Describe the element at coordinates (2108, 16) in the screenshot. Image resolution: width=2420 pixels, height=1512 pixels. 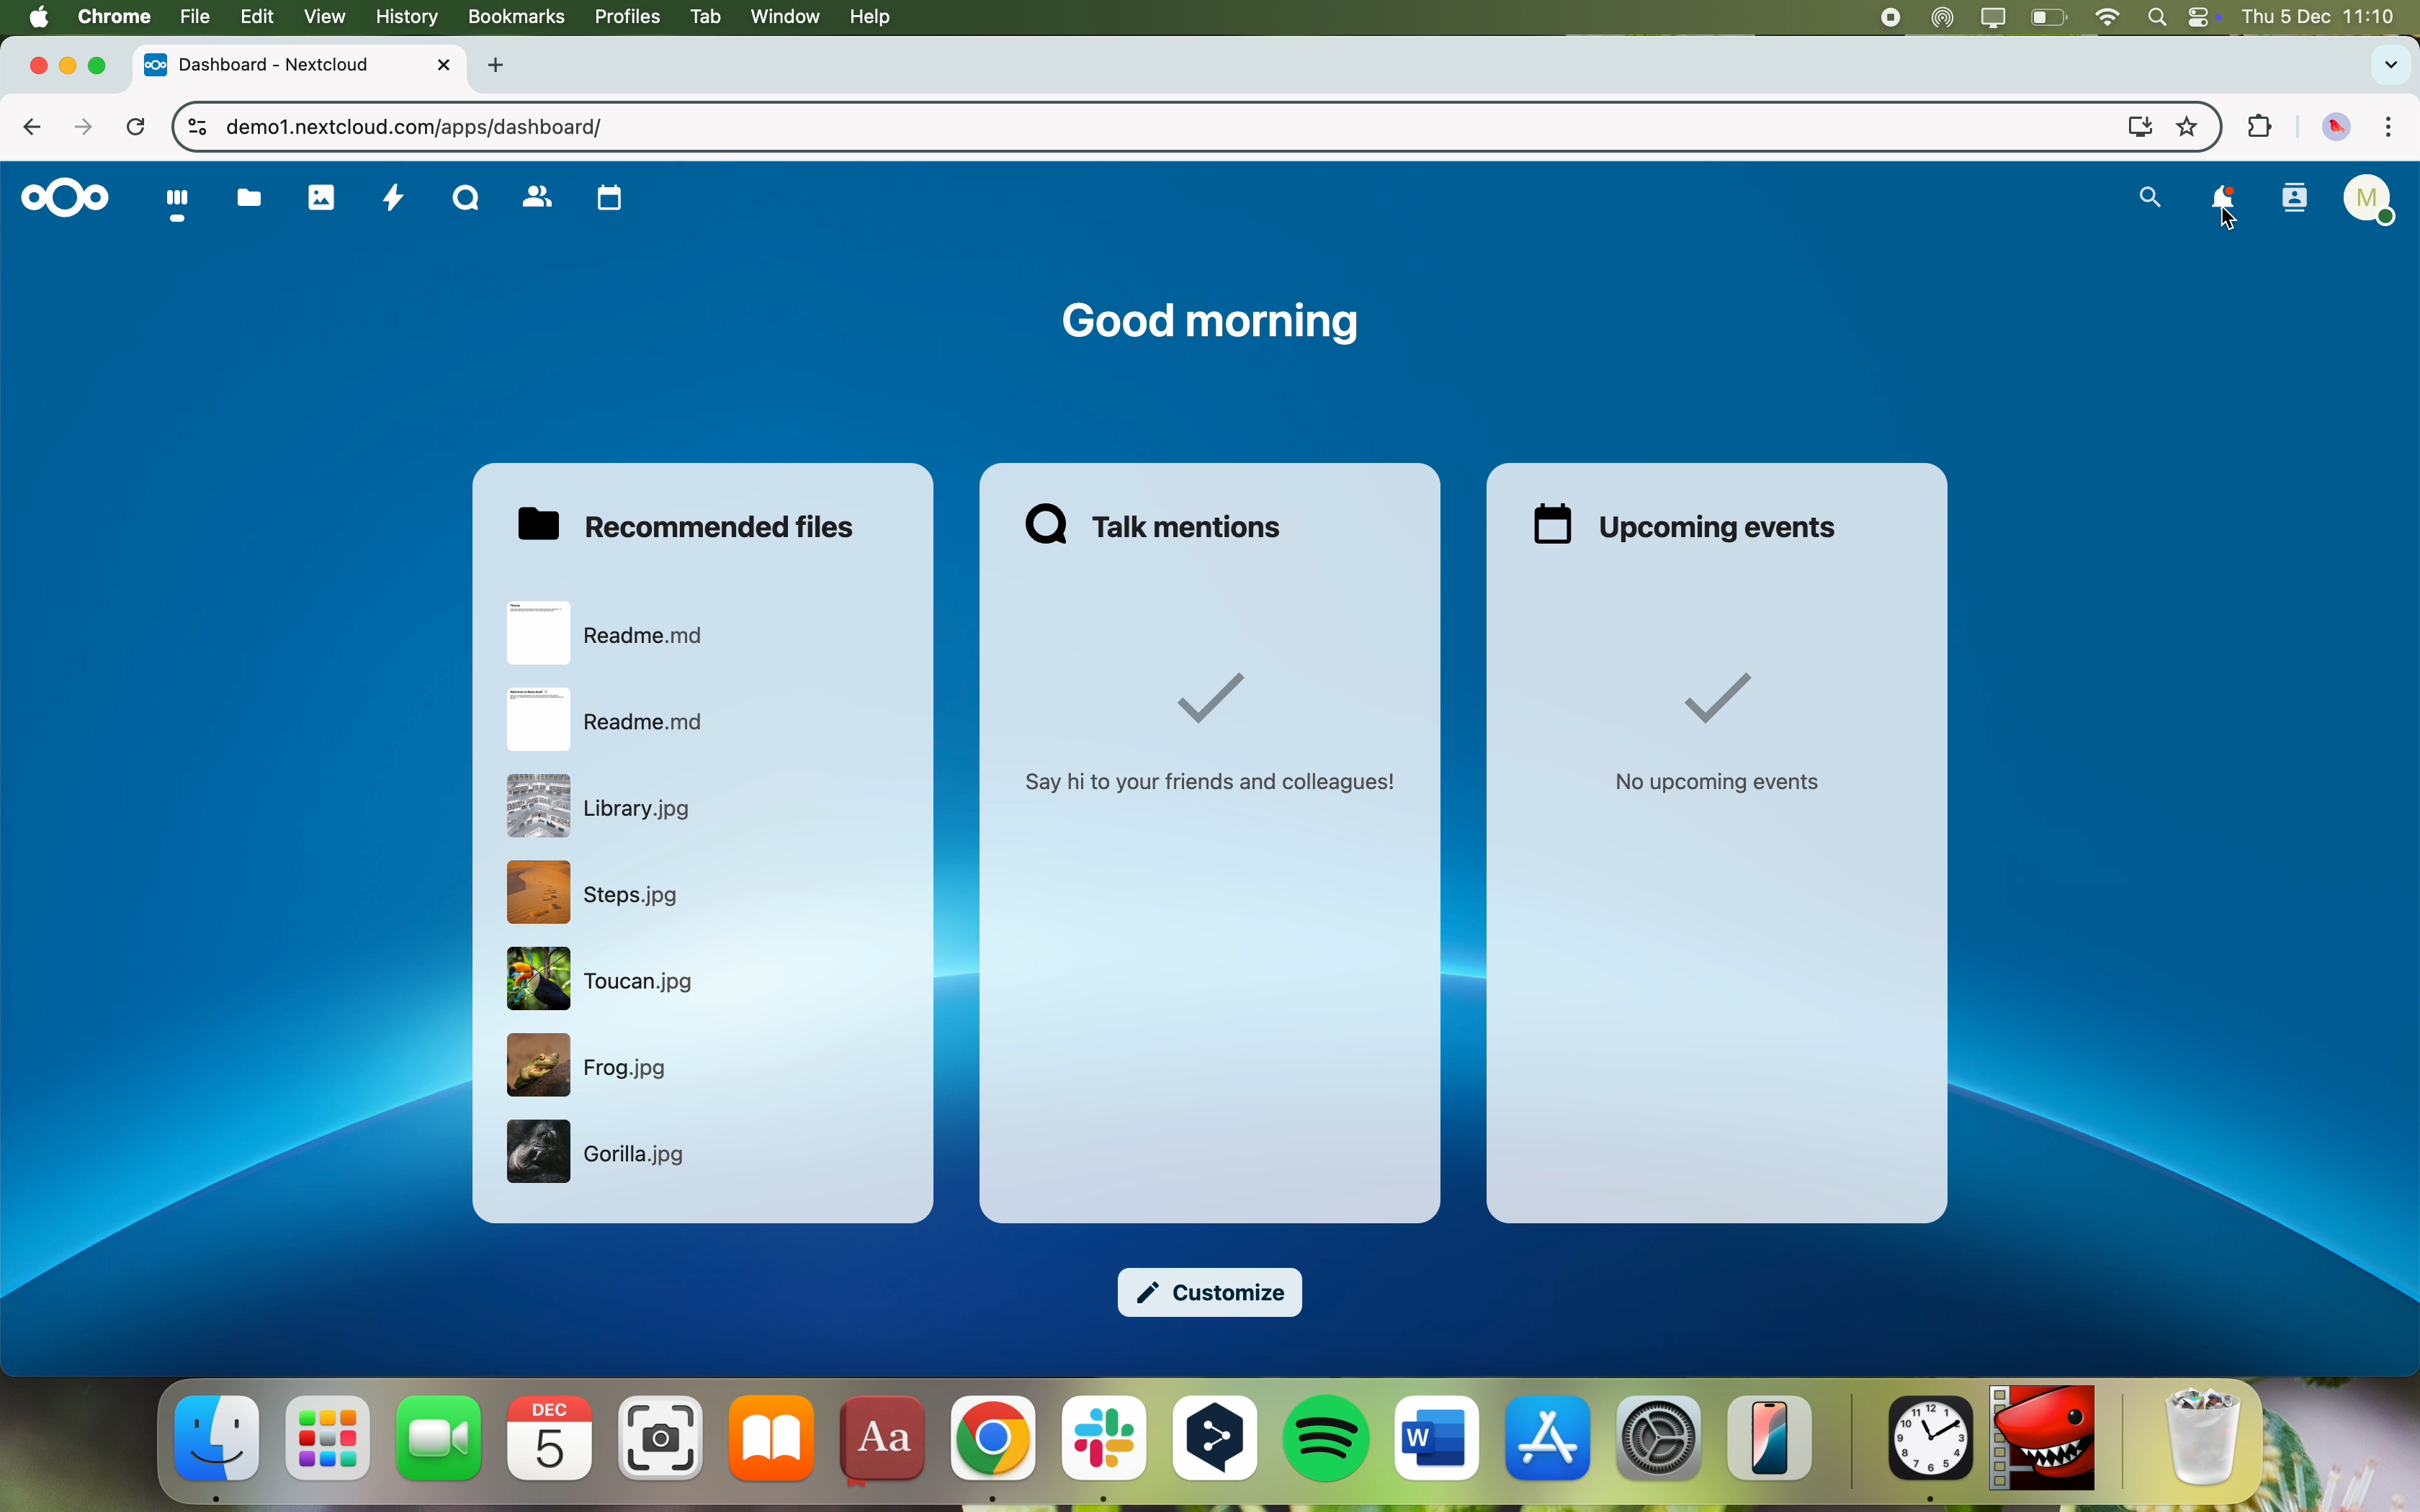
I see `wifi` at that location.